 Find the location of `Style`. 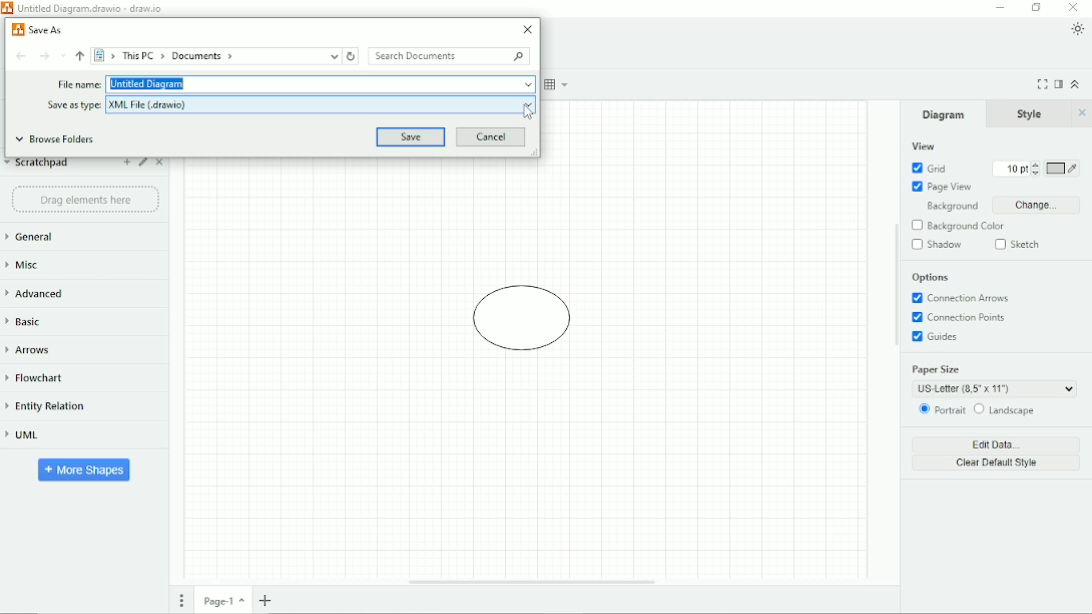

Style is located at coordinates (1032, 113).